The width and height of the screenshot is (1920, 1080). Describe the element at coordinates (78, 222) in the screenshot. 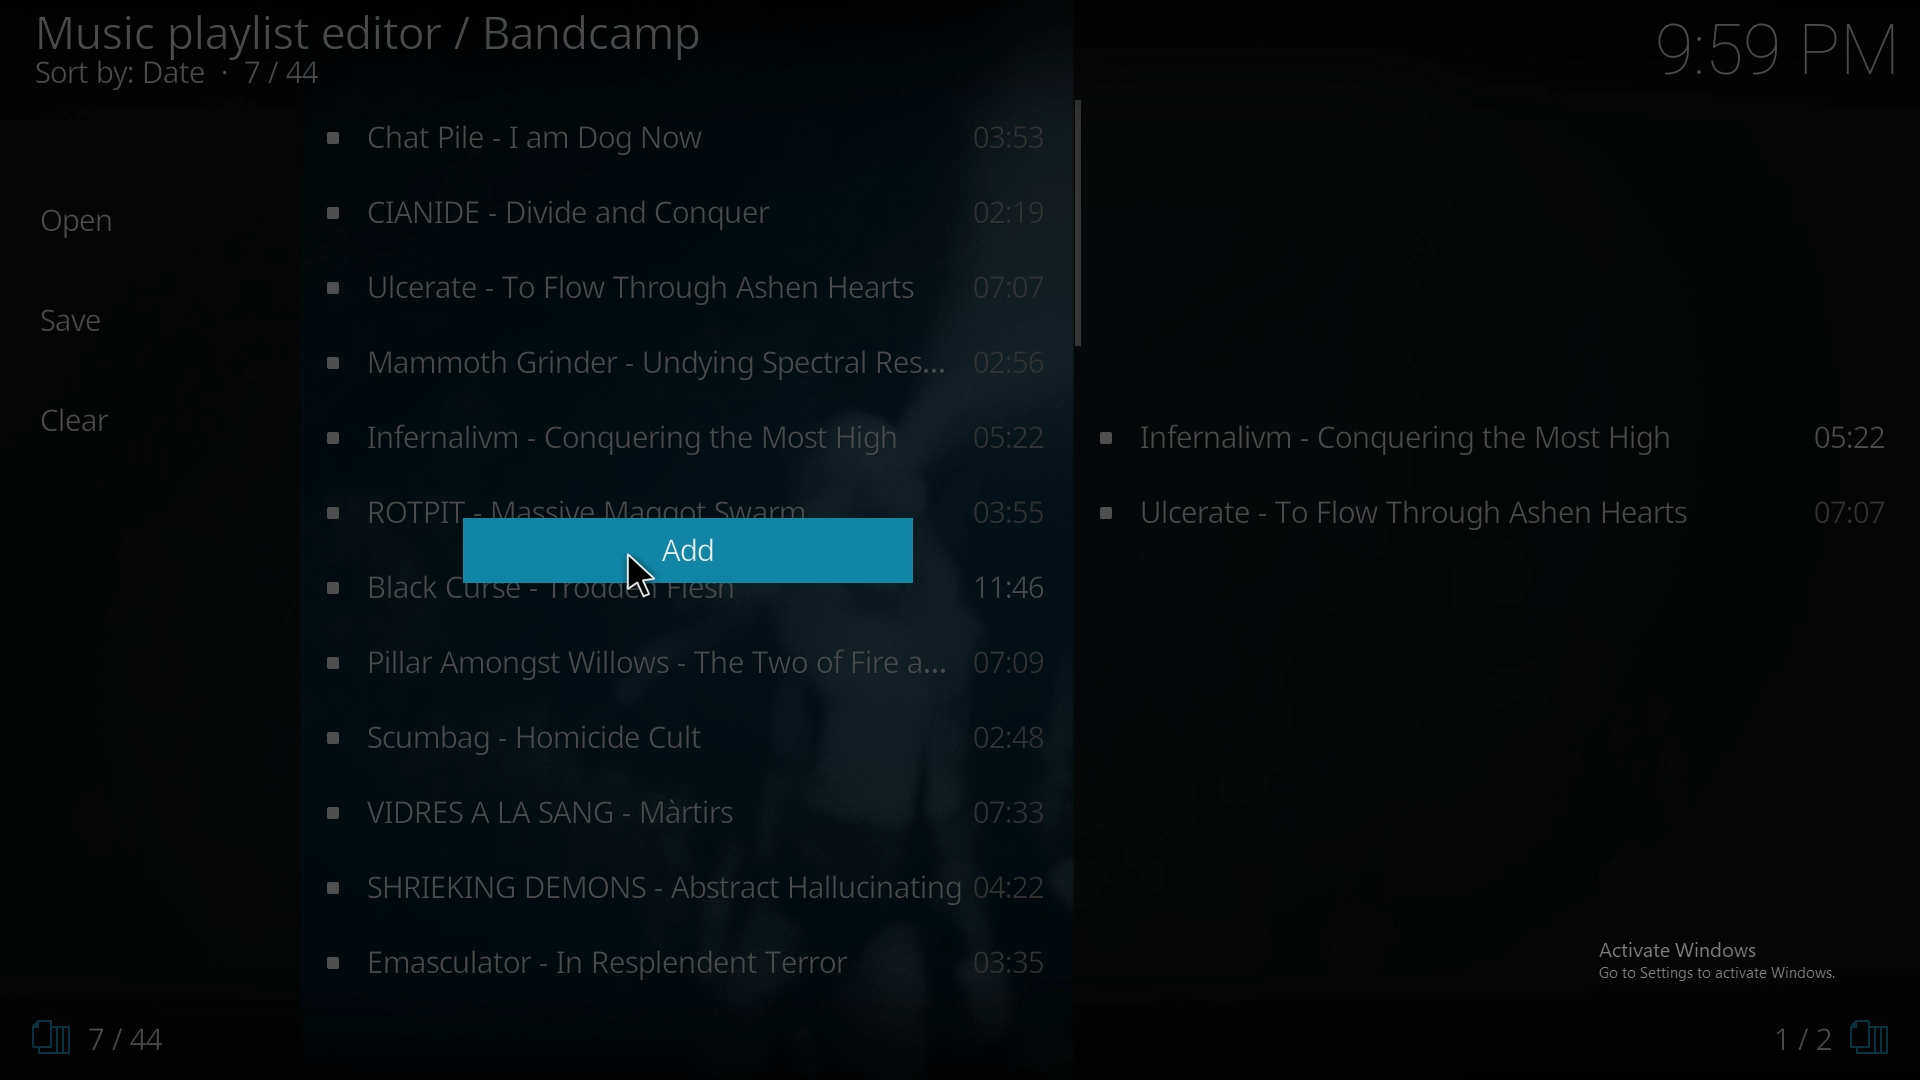

I see `Open` at that location.